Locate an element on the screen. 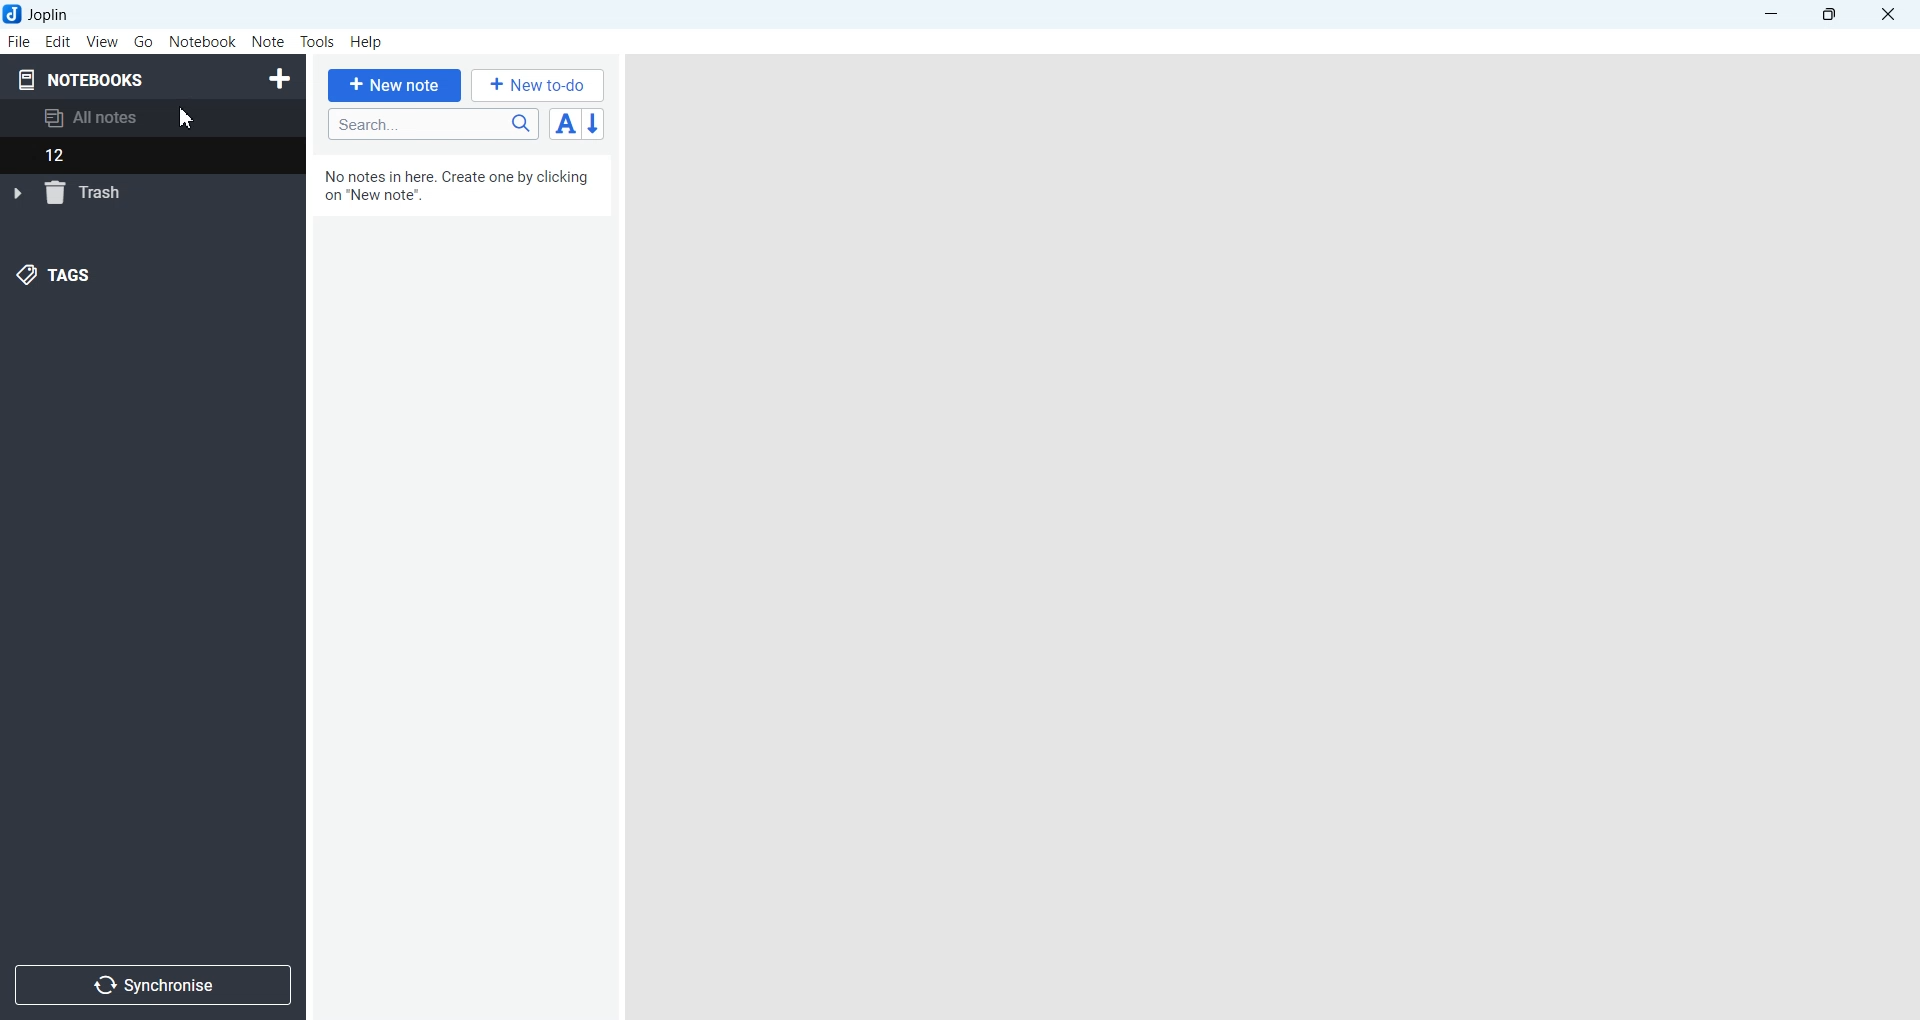 Image resolution: width=1920 pixels, height=1020 pixels. Cursor is located at coordinates (185, 116).